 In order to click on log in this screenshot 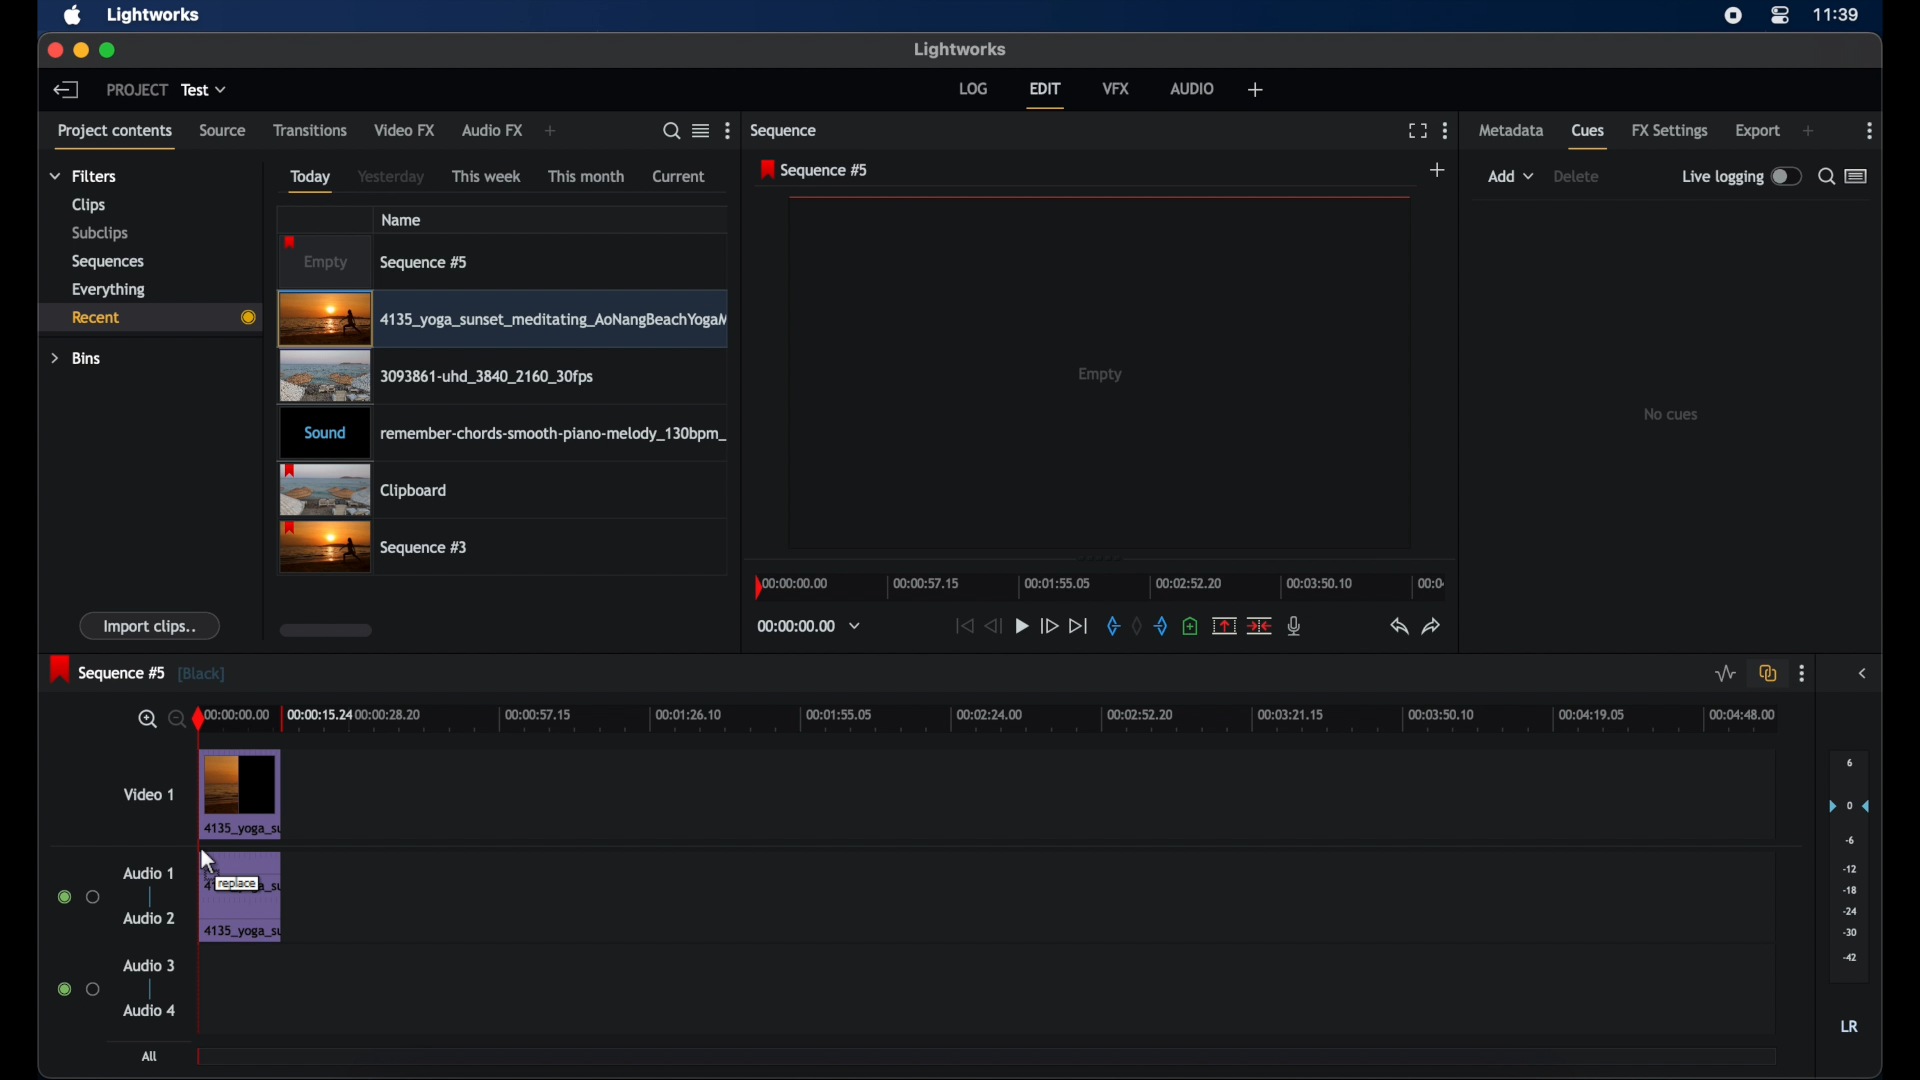, I will do `click(974, 89)`.